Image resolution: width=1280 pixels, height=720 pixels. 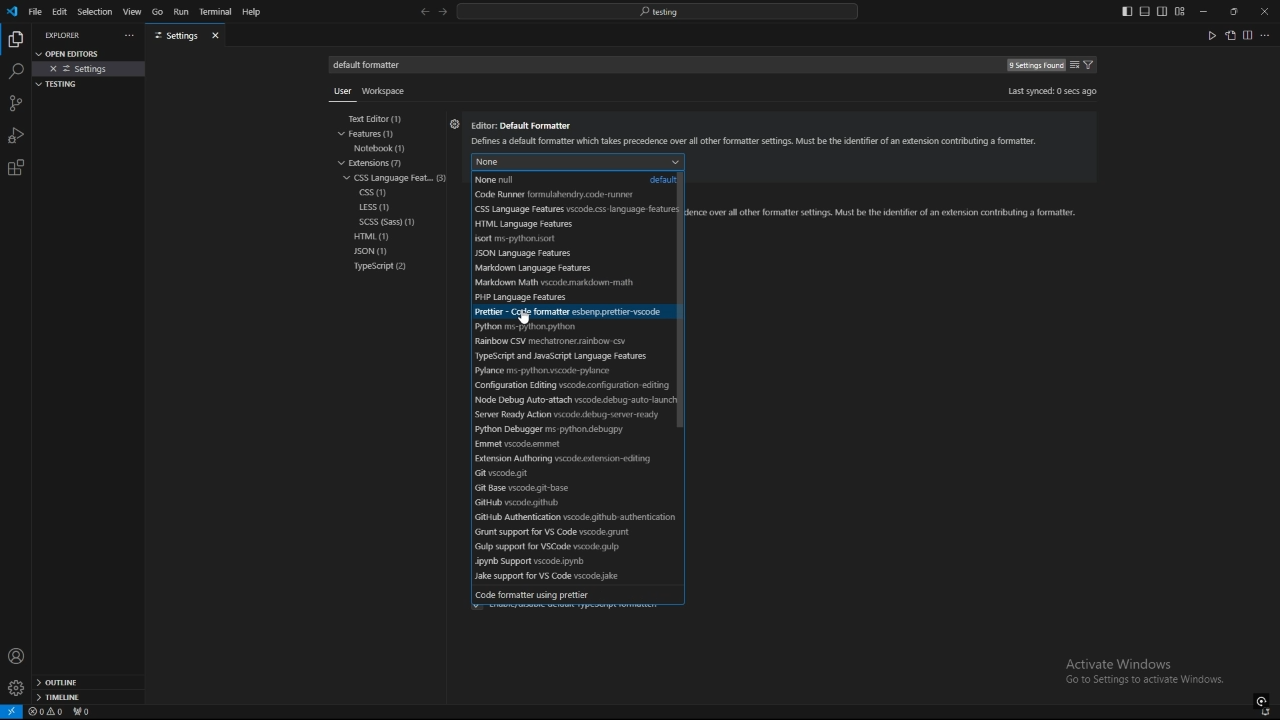 What do you see at coordinates (216, 13) in the screenshot?
I see `terminal` at bounding box center [216, 13].